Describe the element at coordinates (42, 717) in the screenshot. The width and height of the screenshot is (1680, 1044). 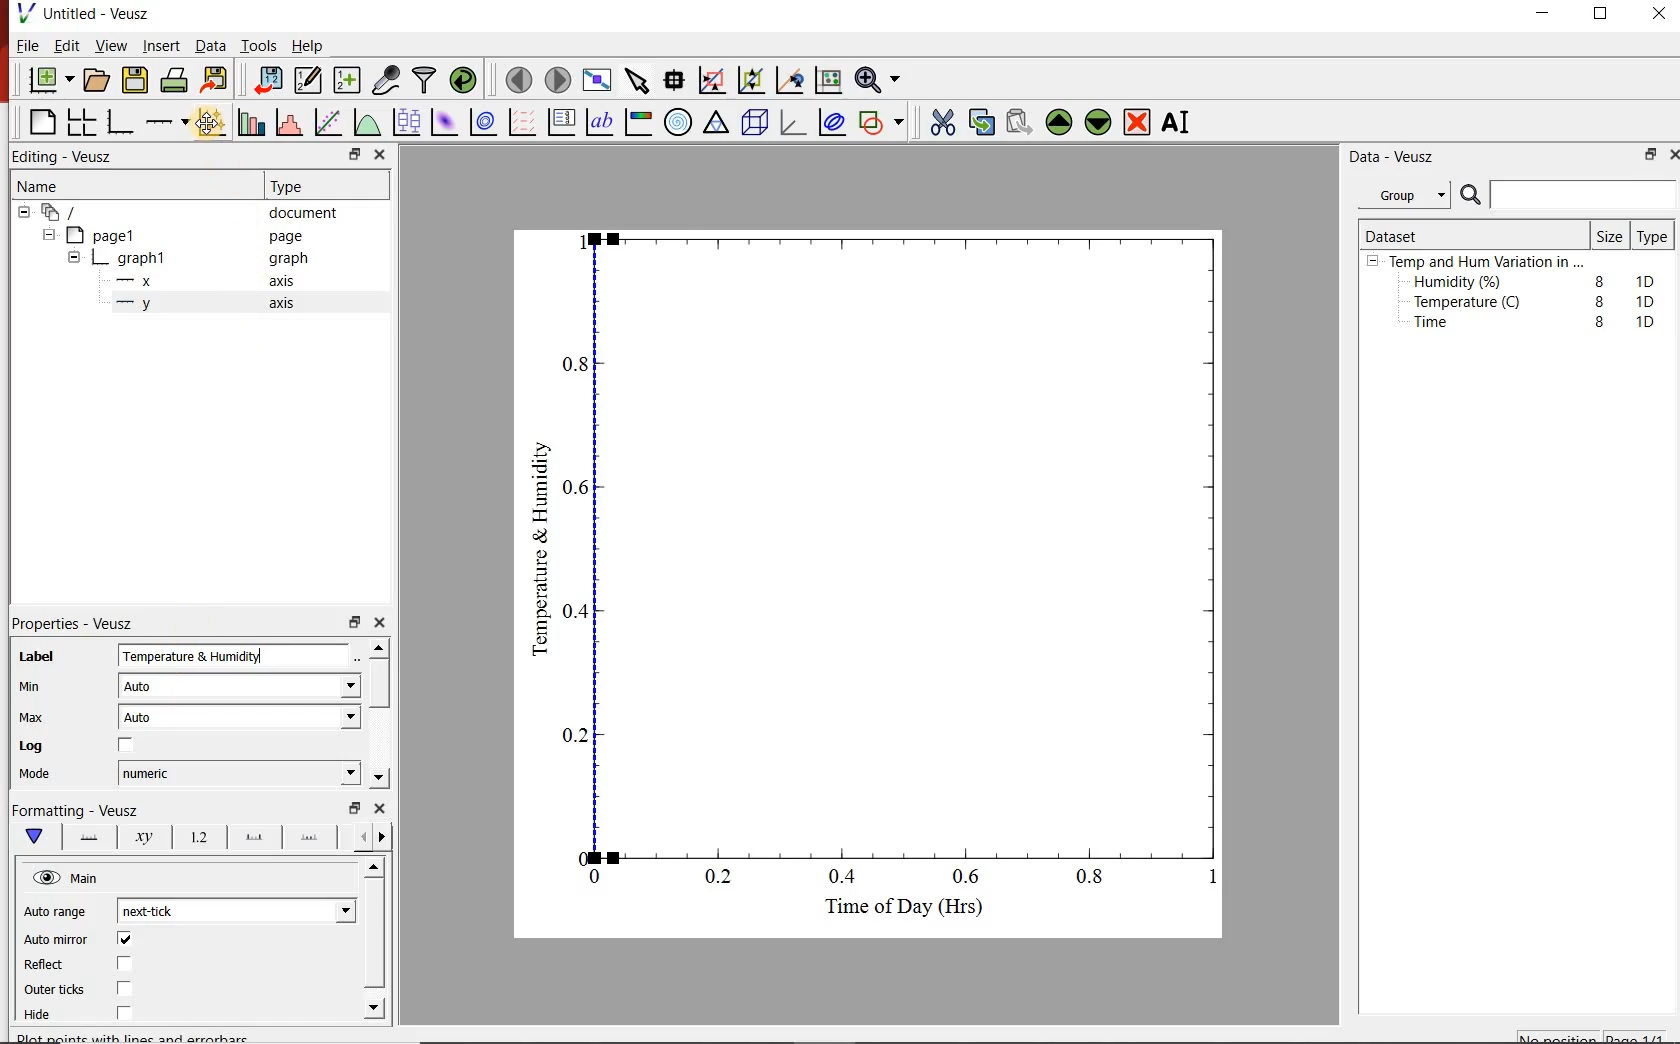
I see `Max` at that location.